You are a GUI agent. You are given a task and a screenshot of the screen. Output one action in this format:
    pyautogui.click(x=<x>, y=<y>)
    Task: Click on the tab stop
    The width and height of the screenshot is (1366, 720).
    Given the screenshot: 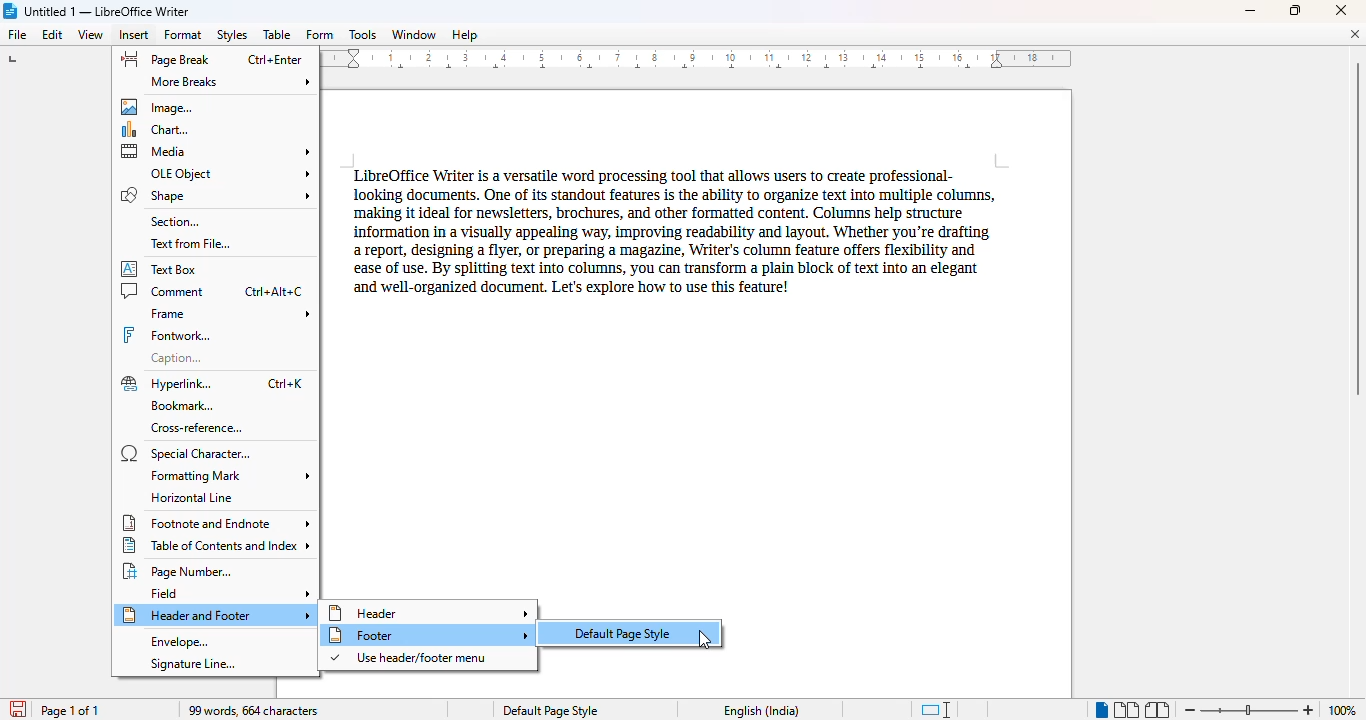 What is the action you would take?
    pyautogui.click(x=15, y=61)
    